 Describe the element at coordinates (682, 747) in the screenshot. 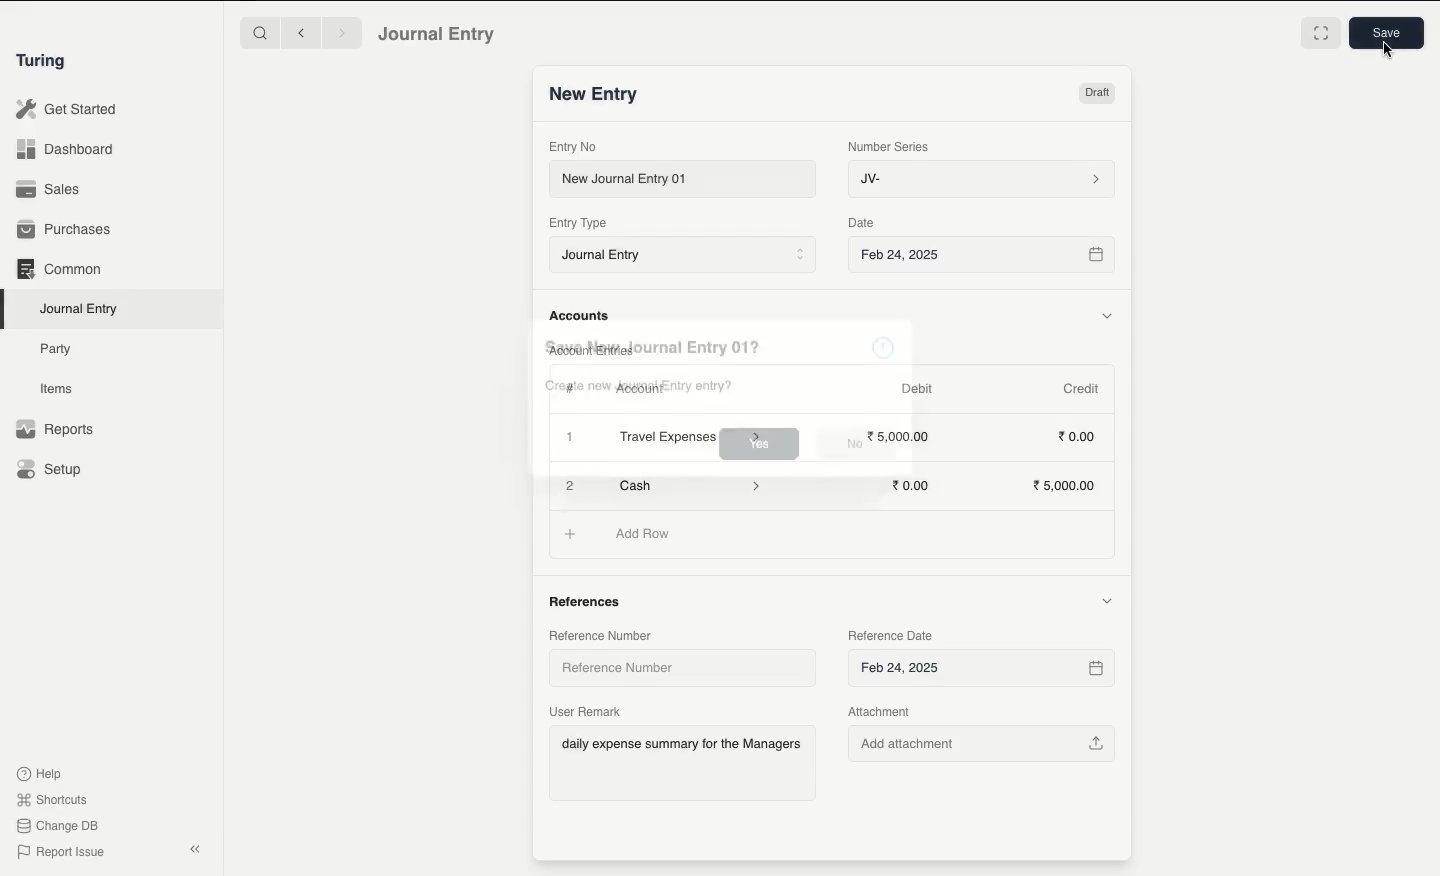

I see `daily expense summary for the Managers` at that location.